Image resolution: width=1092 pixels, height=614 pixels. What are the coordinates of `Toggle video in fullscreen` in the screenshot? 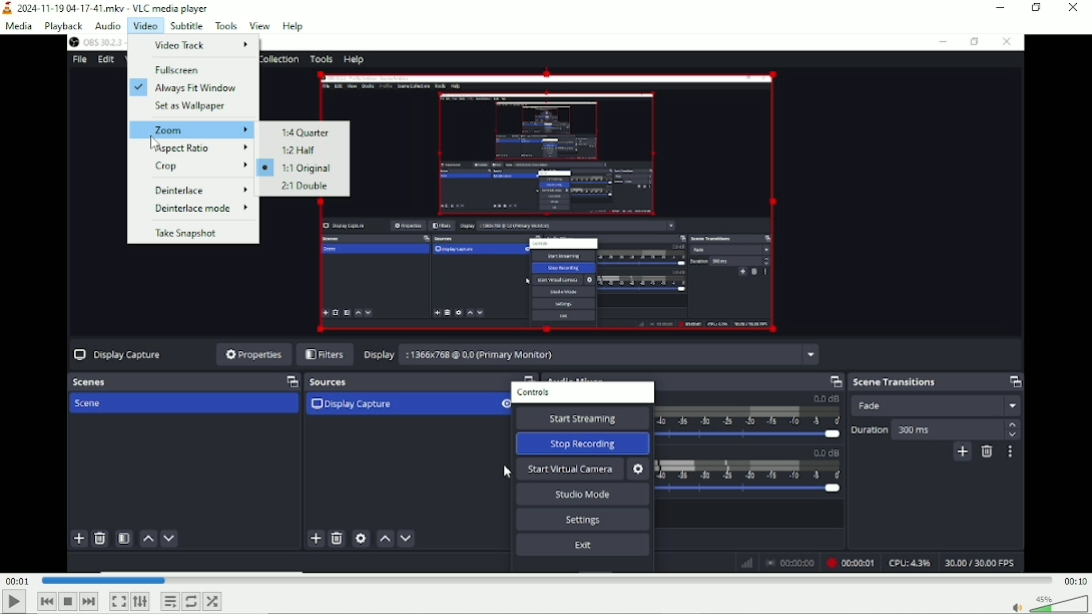 It's located at (118, 601).